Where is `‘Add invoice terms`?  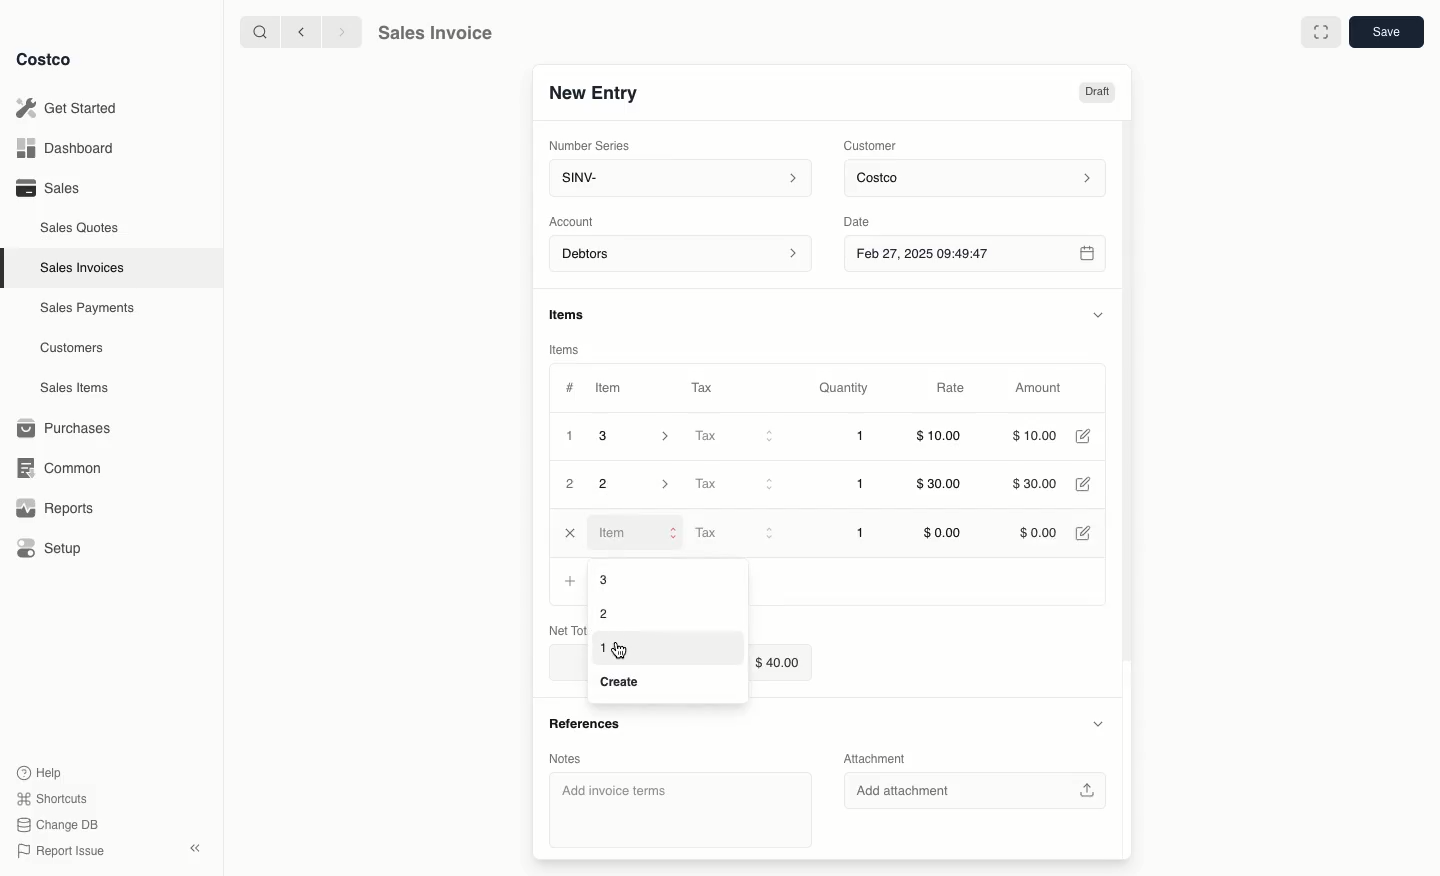 ‘Add invoice terms is located at coordinates (678, 808).